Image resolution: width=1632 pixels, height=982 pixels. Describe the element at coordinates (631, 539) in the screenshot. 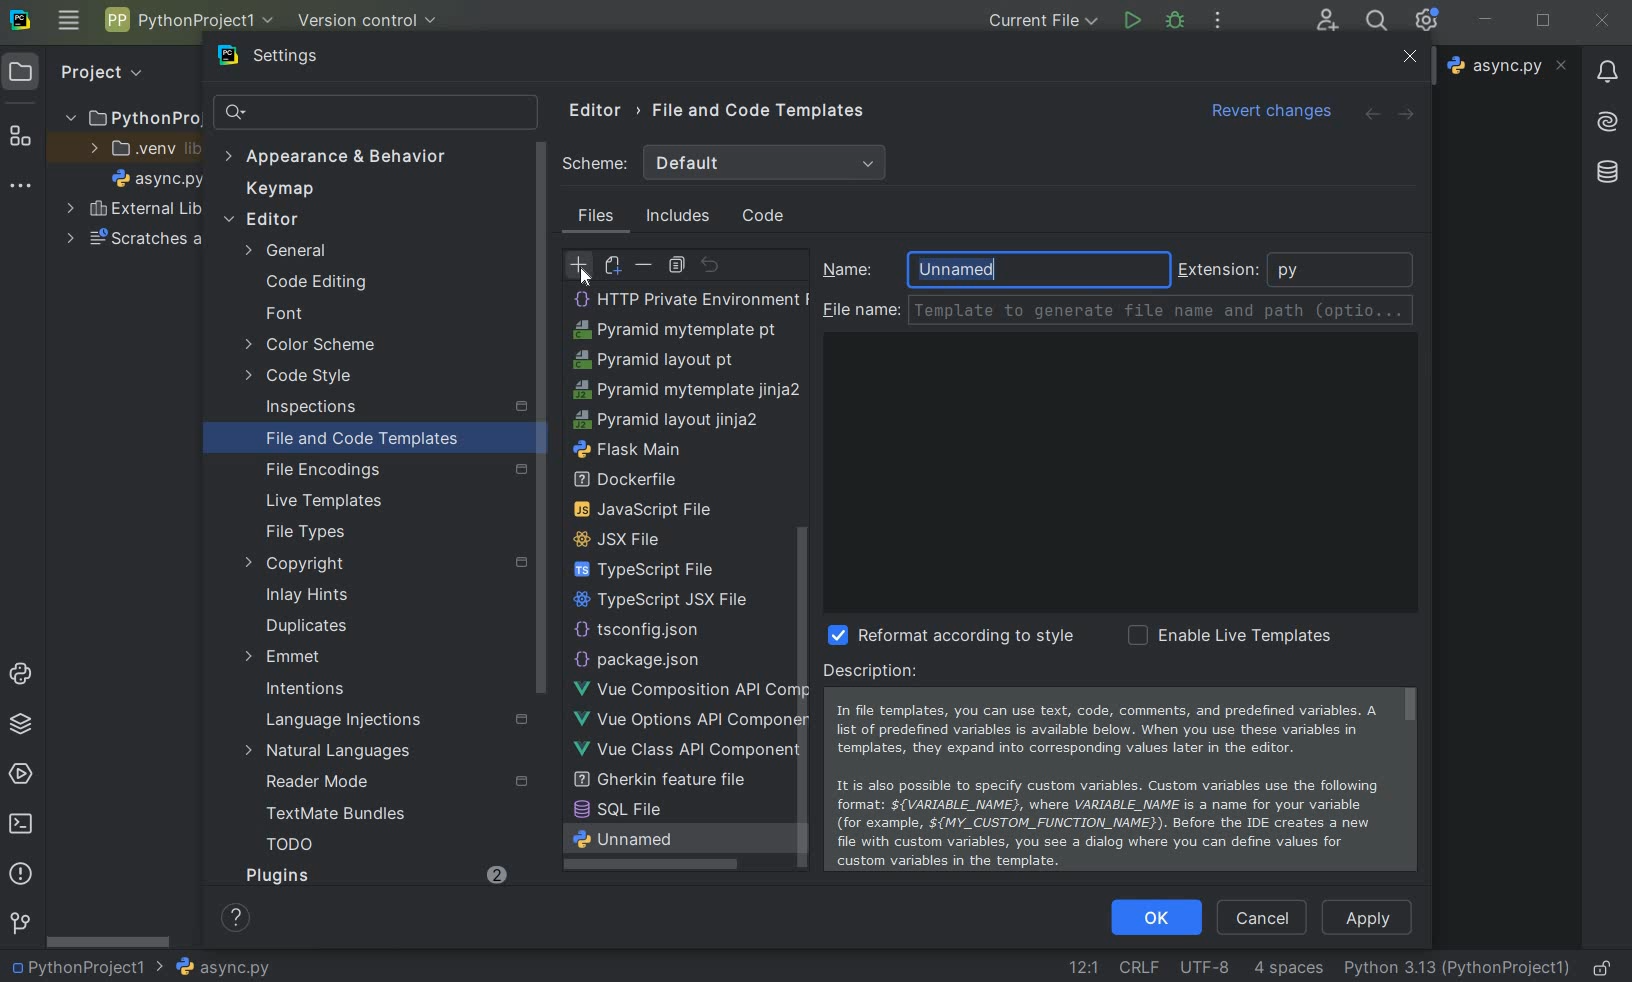

I see `sass file` at that location.